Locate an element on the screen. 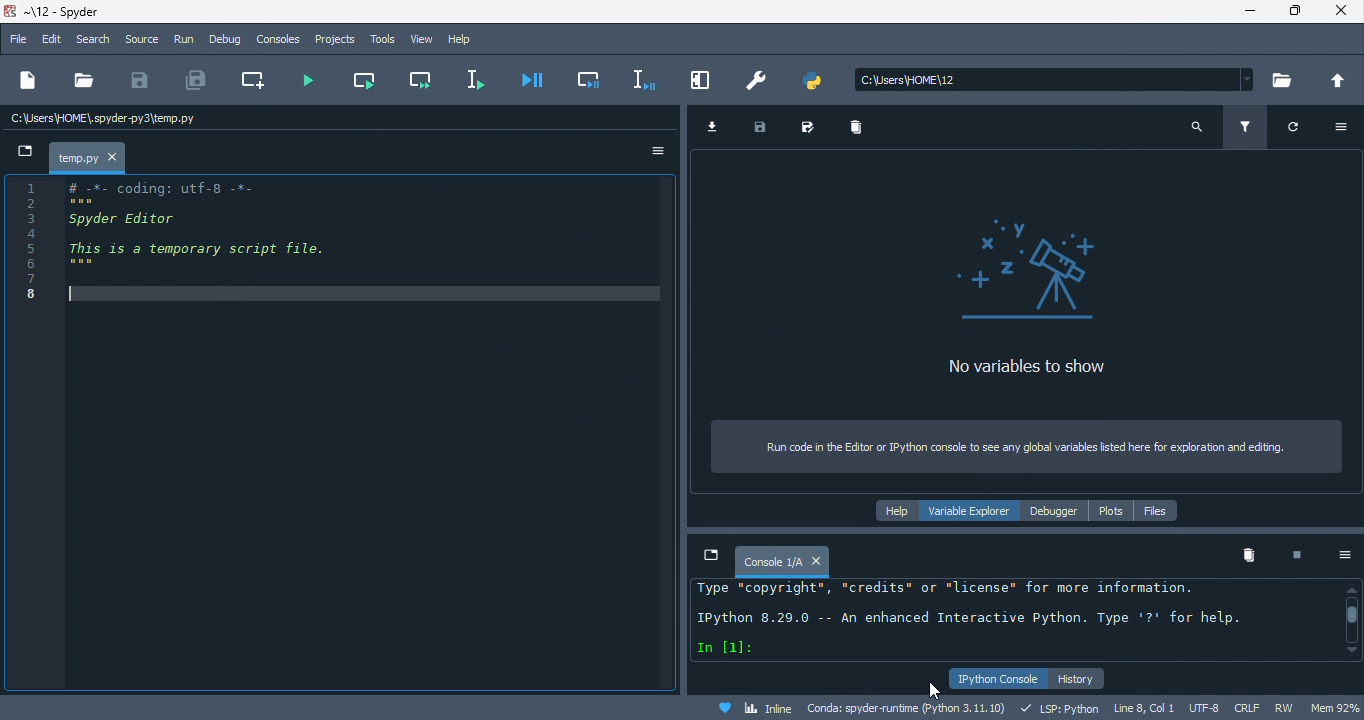  run current cell and go to the next one is located at coordinates (416, 78).